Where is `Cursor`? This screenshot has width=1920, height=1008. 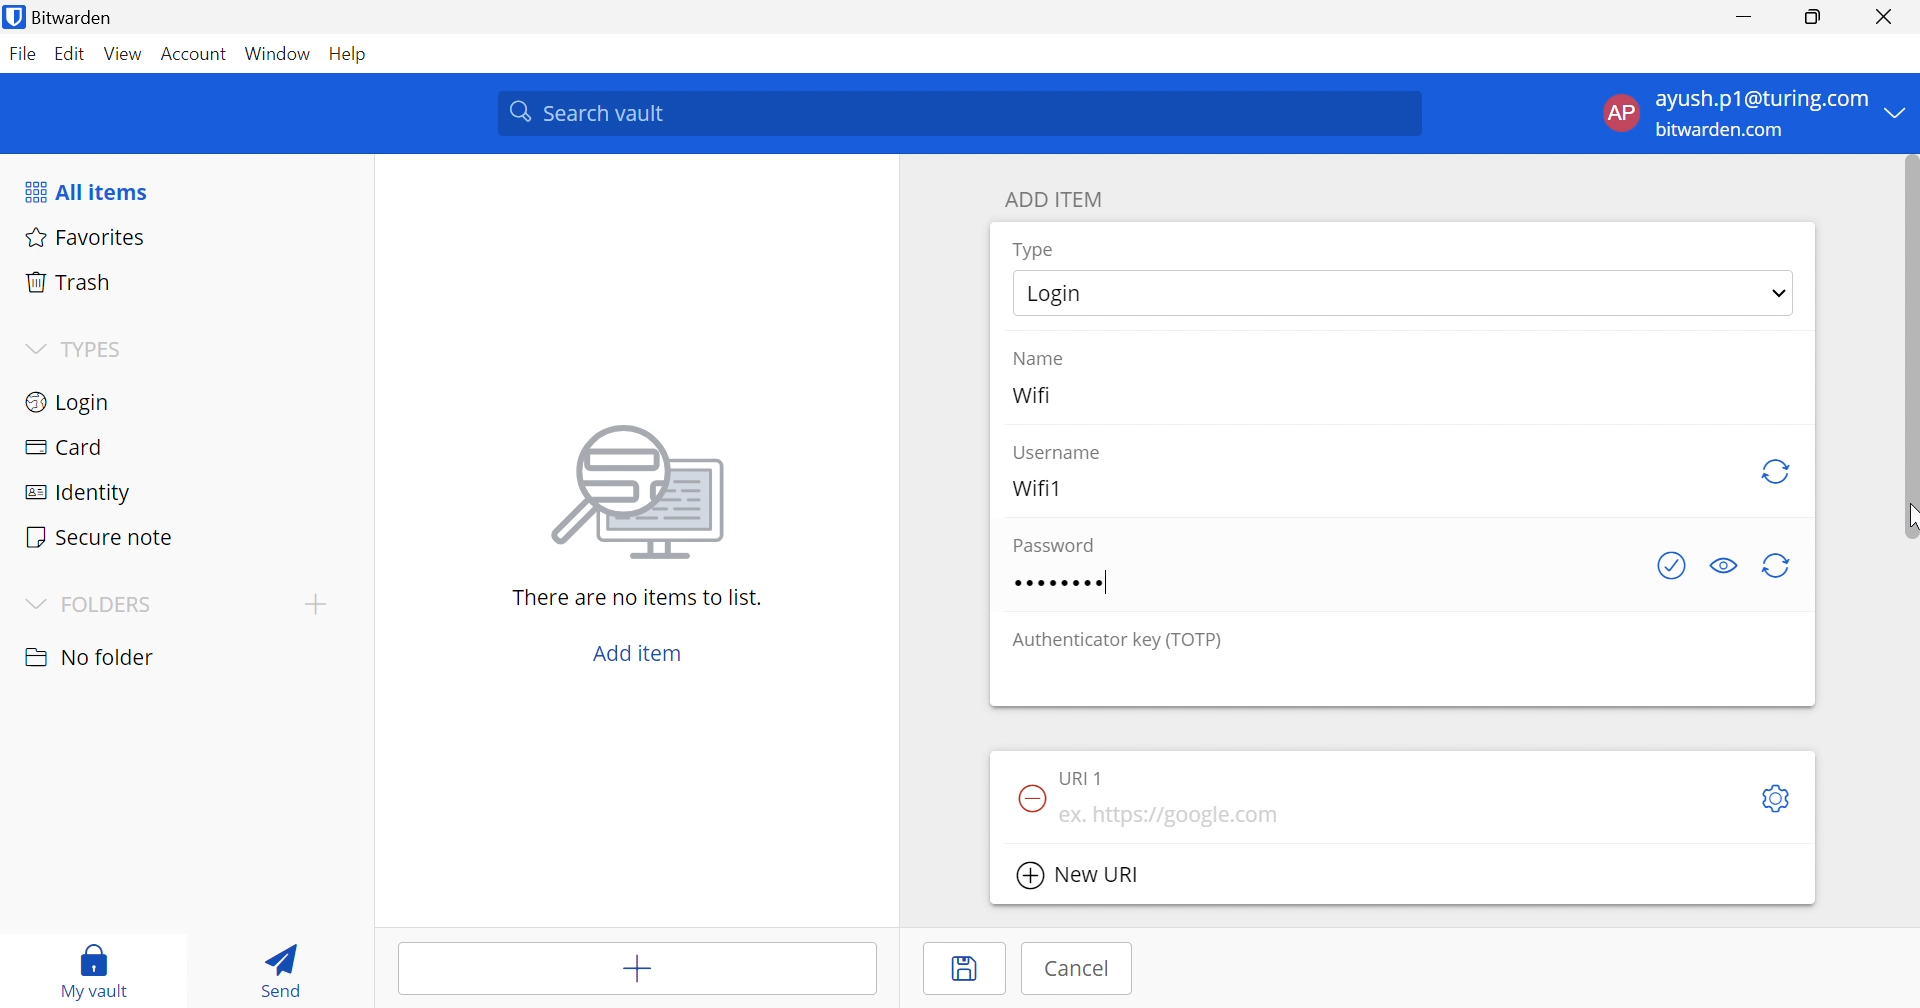 Cursor is located at coordinates (1906, 521).